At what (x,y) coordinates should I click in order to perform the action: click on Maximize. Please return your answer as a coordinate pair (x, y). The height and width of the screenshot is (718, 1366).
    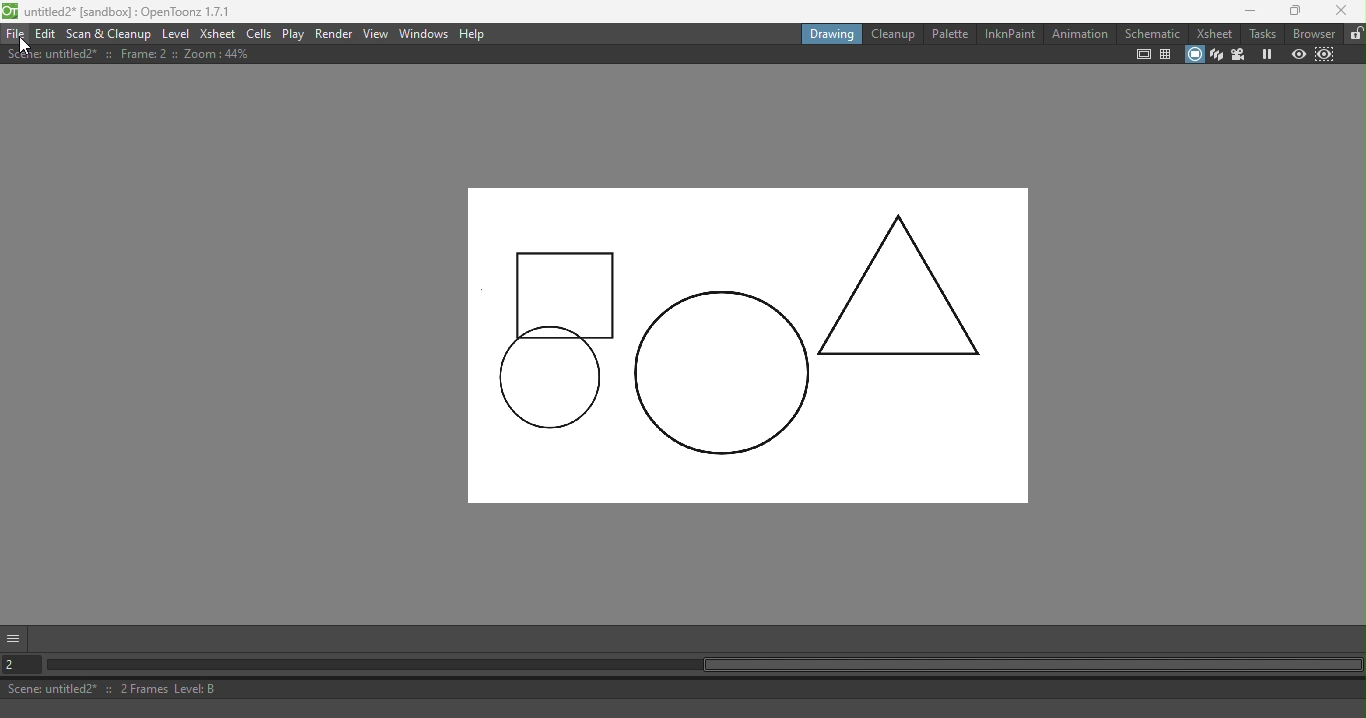
    Looking at the image, I should click on (1292, 12).